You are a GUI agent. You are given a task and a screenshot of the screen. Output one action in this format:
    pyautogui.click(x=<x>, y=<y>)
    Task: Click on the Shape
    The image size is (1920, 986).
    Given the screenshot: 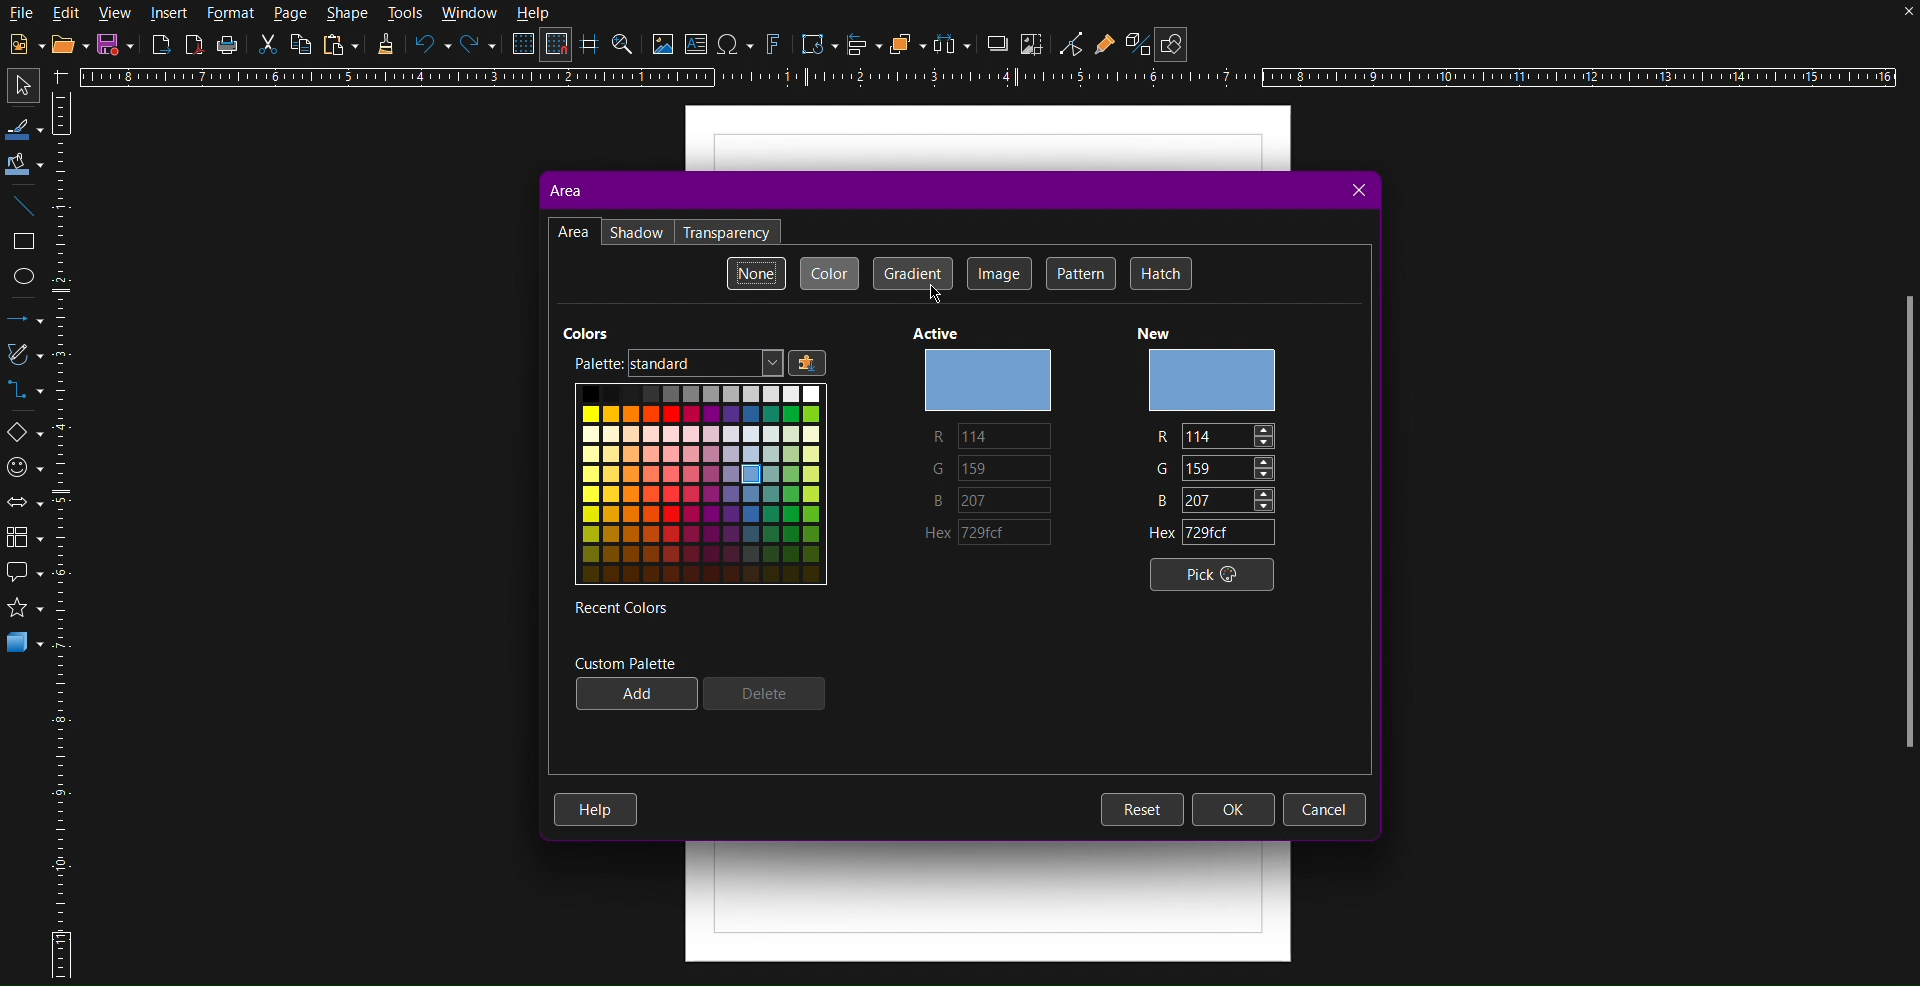 What is the action you would take?
    pyautogui.click(x=349, y=14)
    